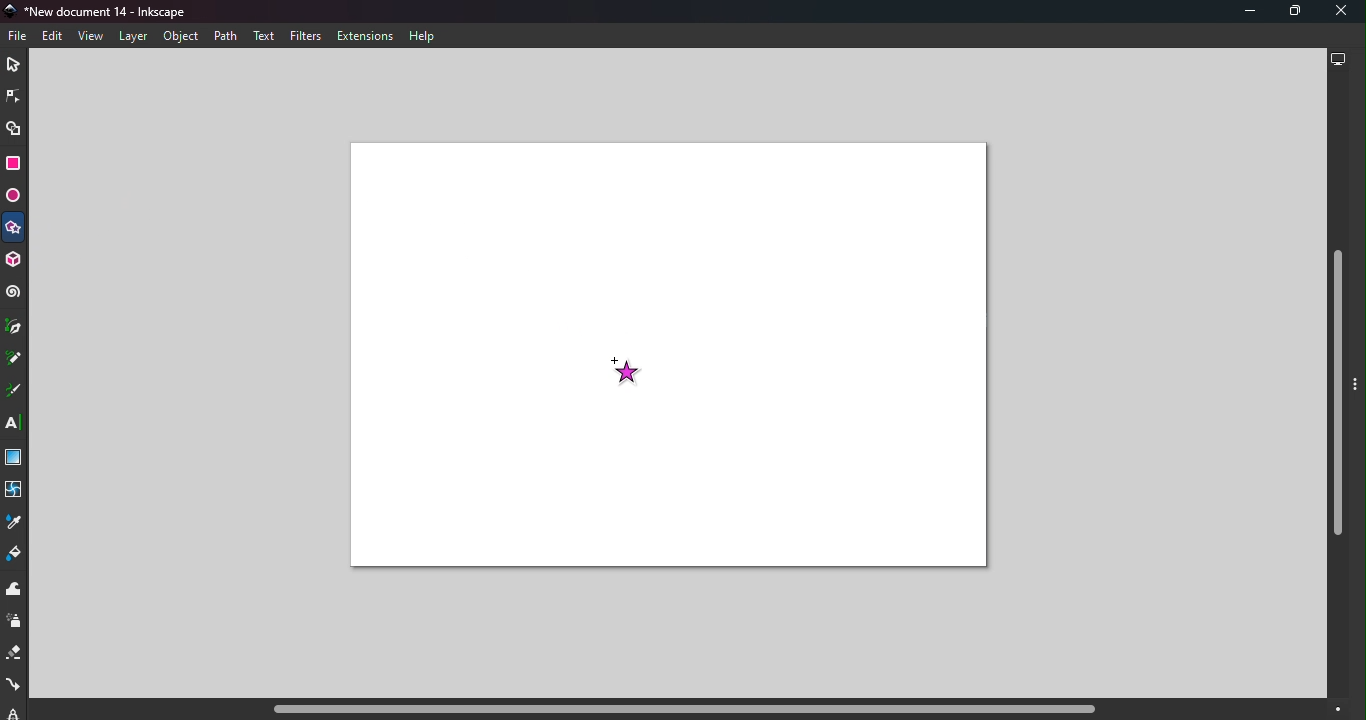 Image resolution: width=1366 pixels, height=720 pixels. Describe the element at coordinates (13, 687) in the screenshot. I see `Connector tool` at that location.